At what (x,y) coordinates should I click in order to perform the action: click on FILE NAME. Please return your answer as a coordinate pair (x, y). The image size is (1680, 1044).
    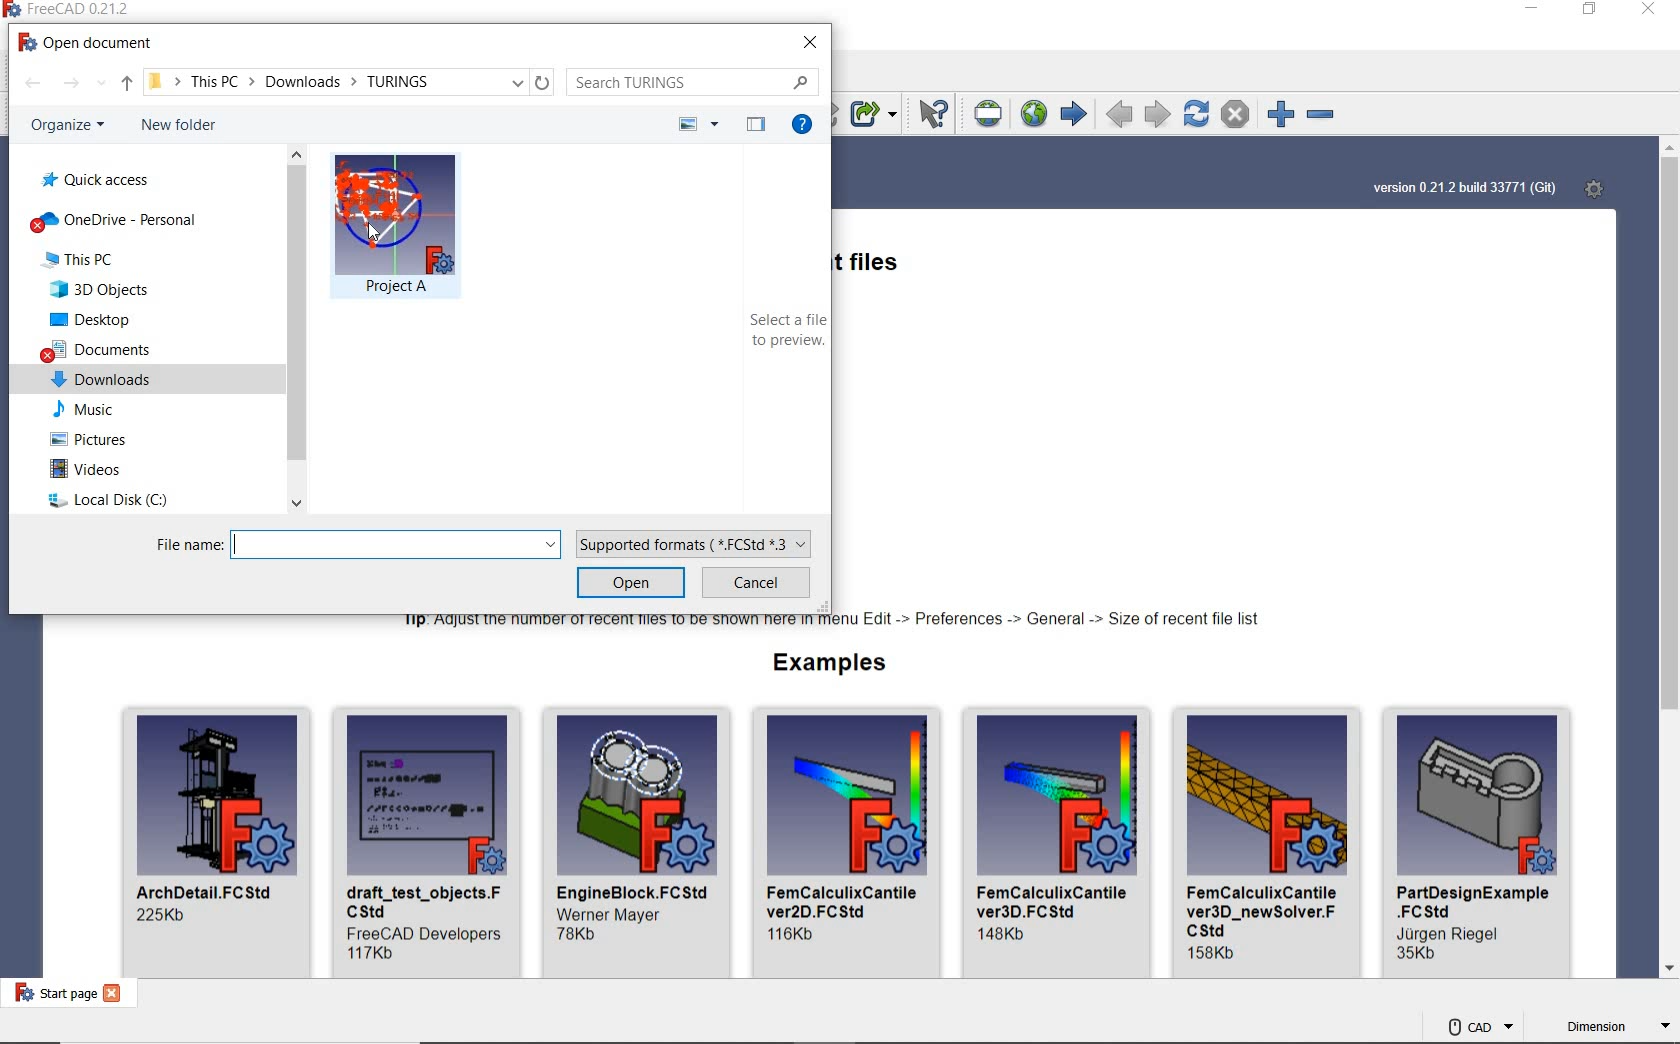
    Looking at the image, I should click on (396, 547).